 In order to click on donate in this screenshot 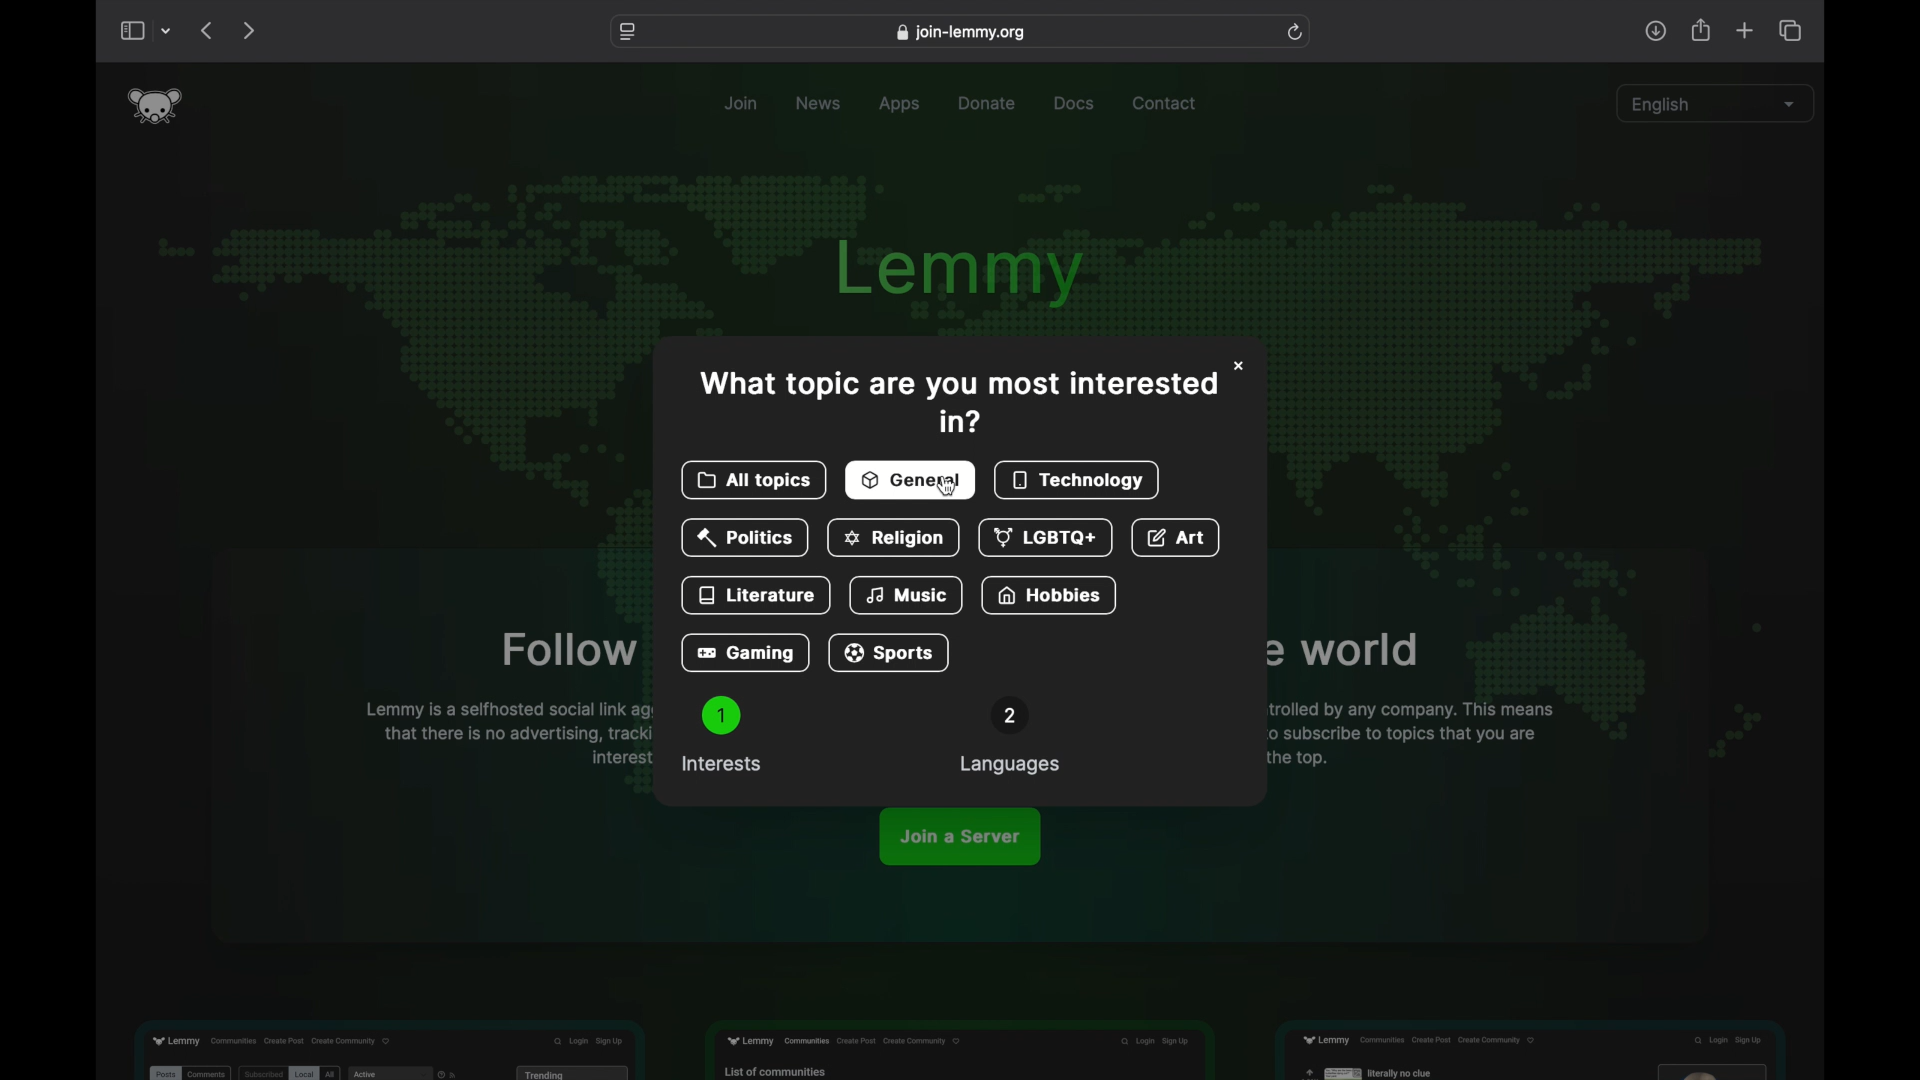, I will do `click(990, 104)`.